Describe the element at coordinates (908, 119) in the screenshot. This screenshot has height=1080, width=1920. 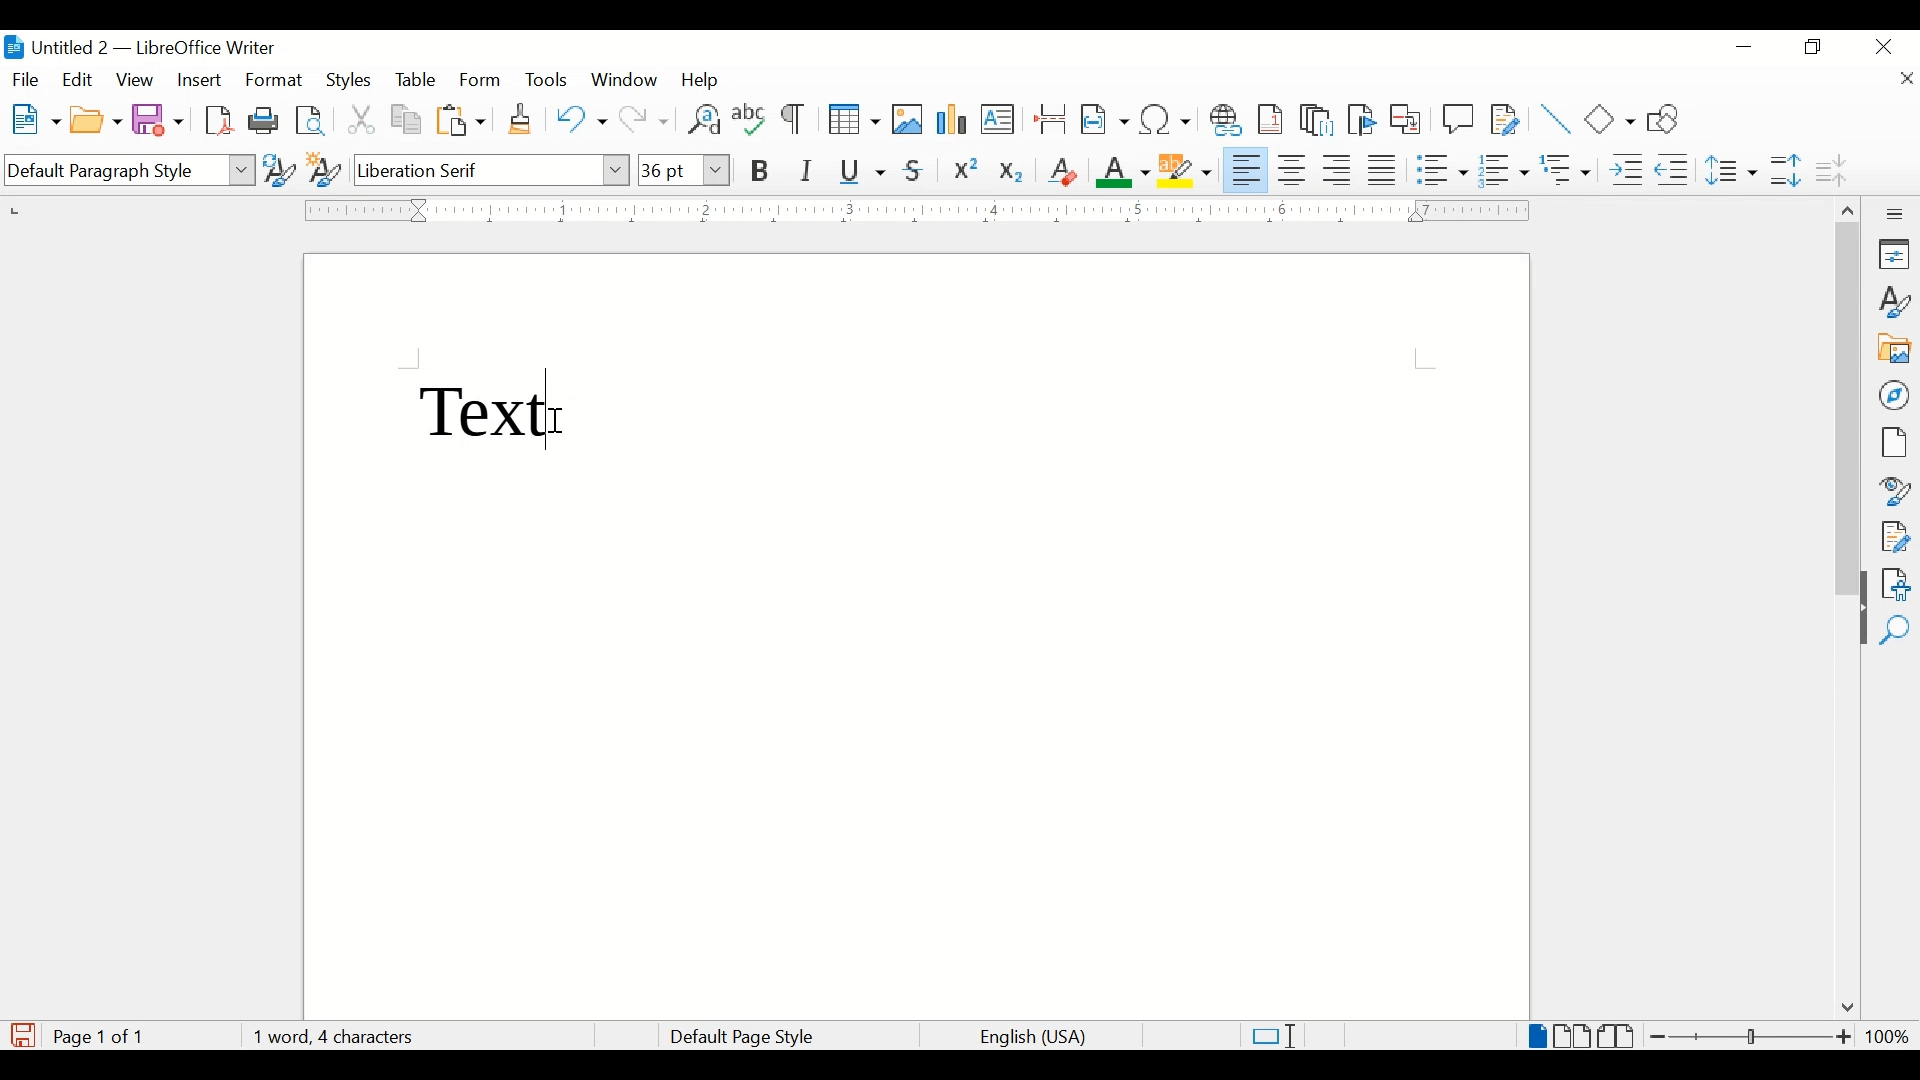
I see `insert image` at that location.